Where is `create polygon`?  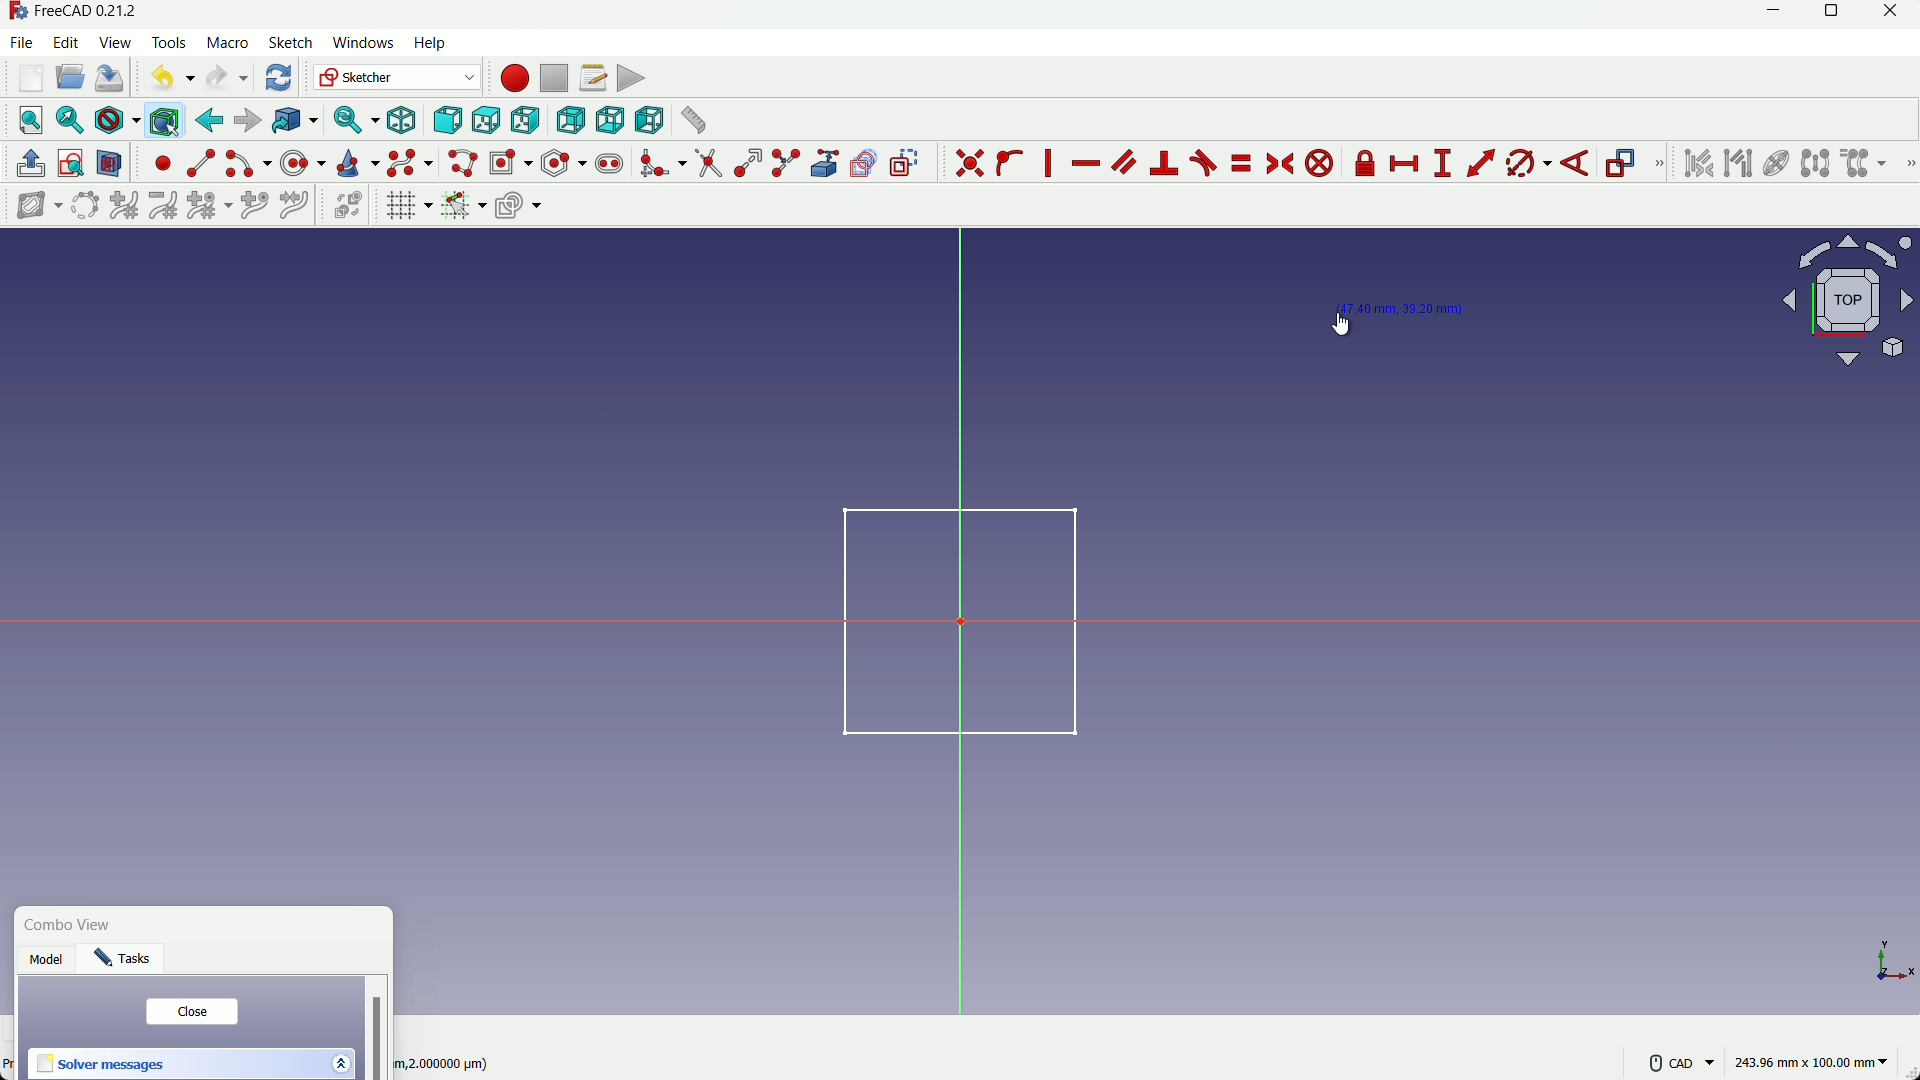 create polygon is located at coordinates (564, 162).